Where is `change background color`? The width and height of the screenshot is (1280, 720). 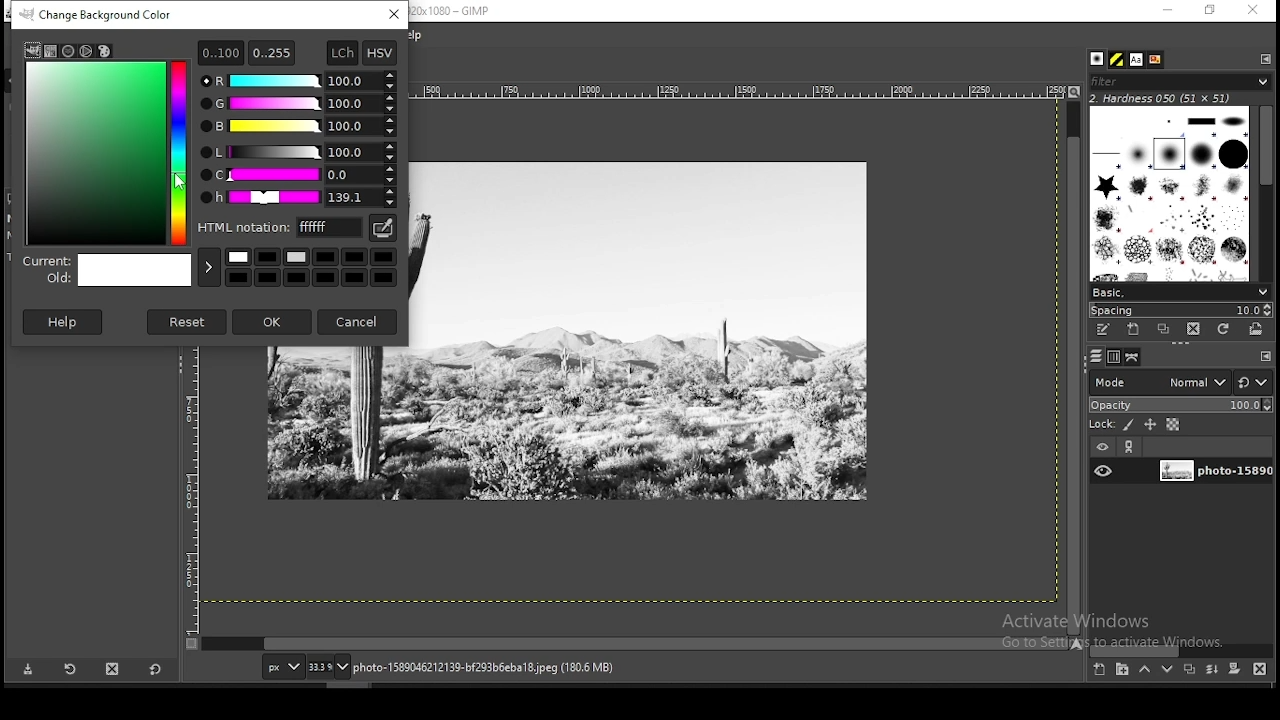
change background color is located at coordinates (102, 15).